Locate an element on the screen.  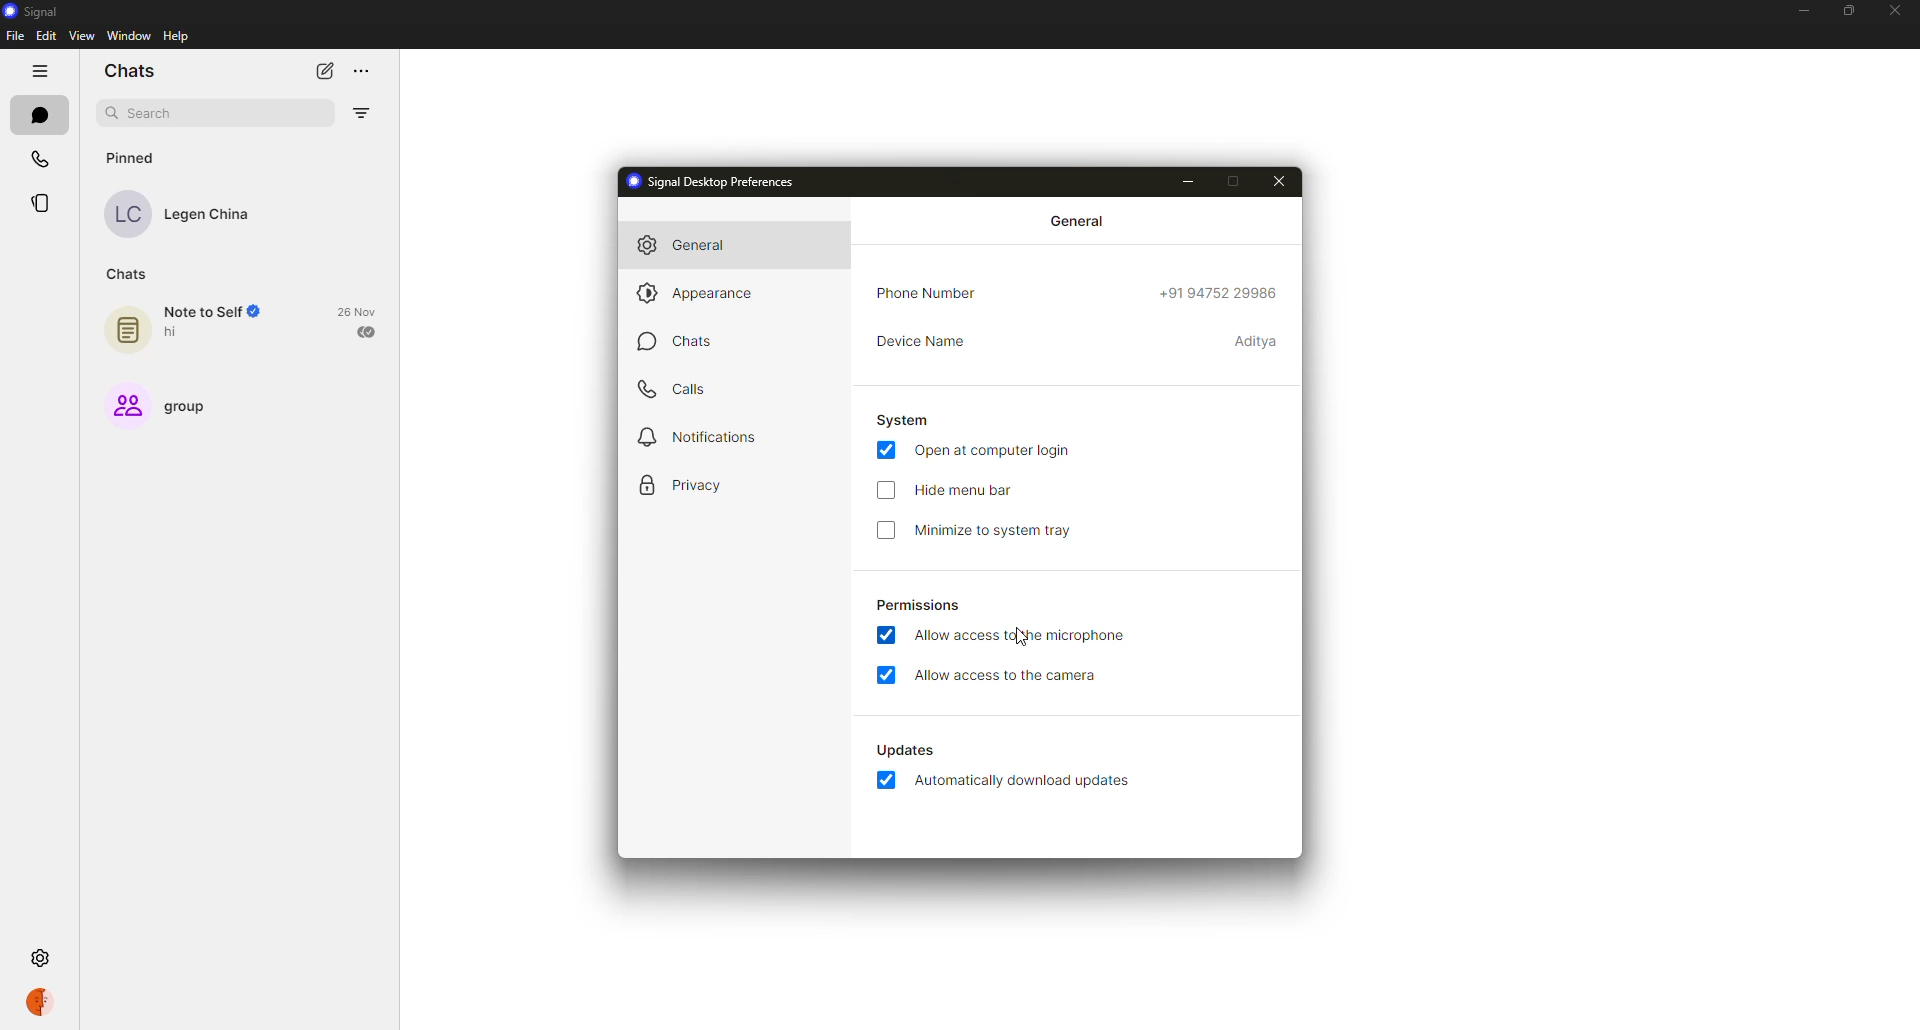
appearance is located at coordinates (698, 296).